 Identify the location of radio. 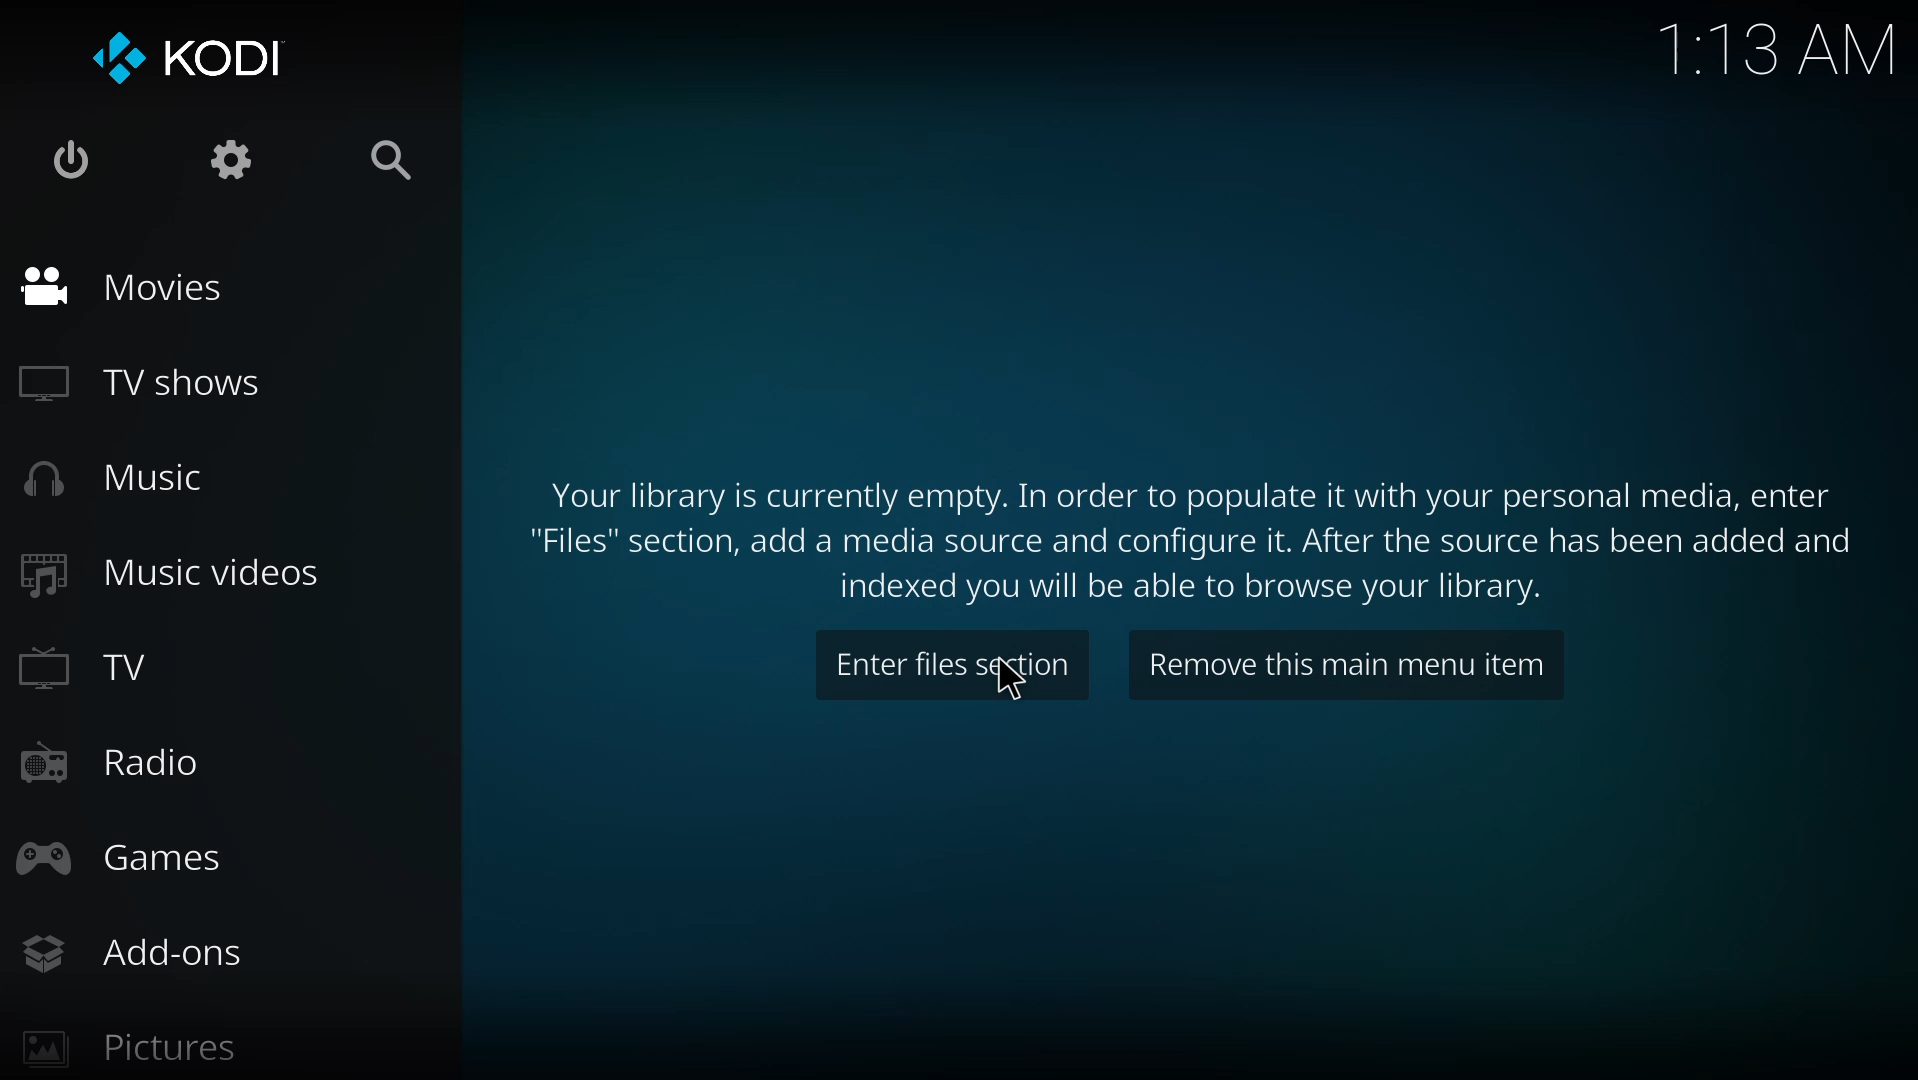
(111, 767).